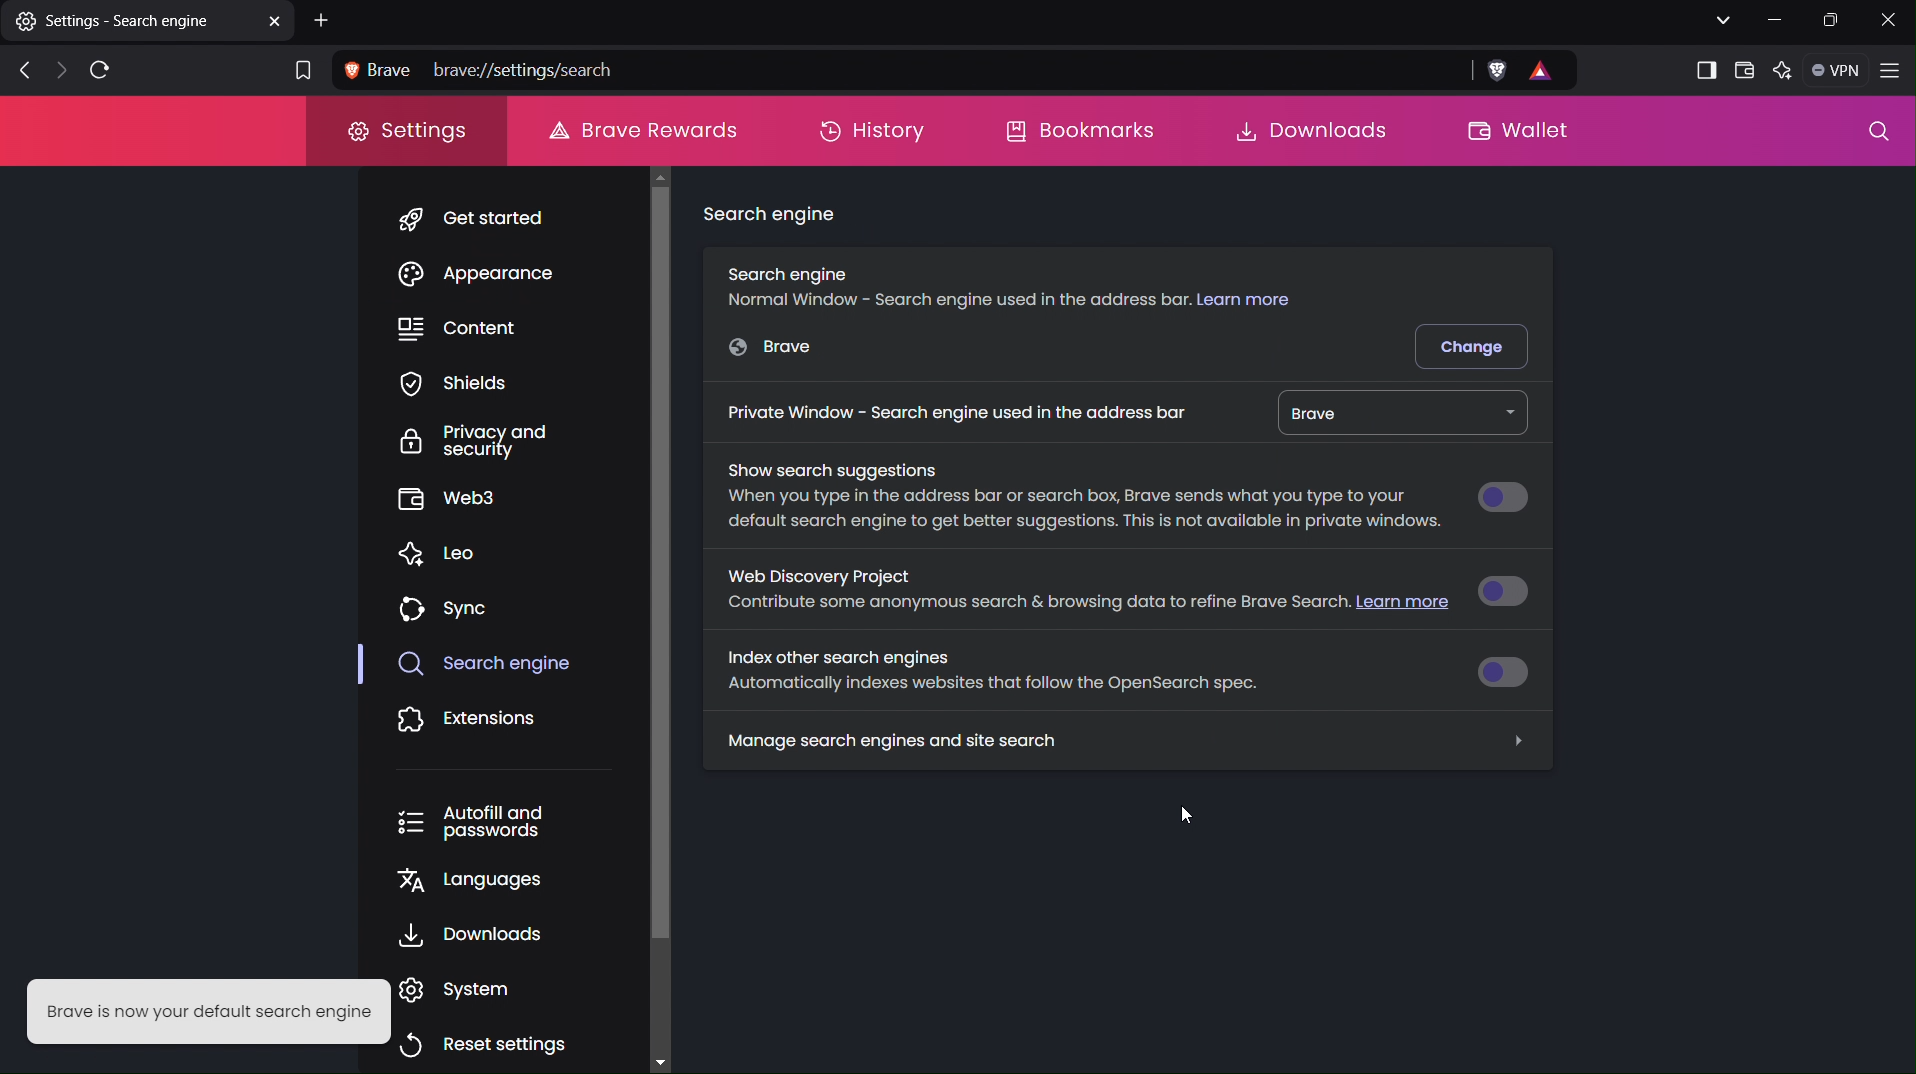  I want to click on Brave, so click(1397, 413).